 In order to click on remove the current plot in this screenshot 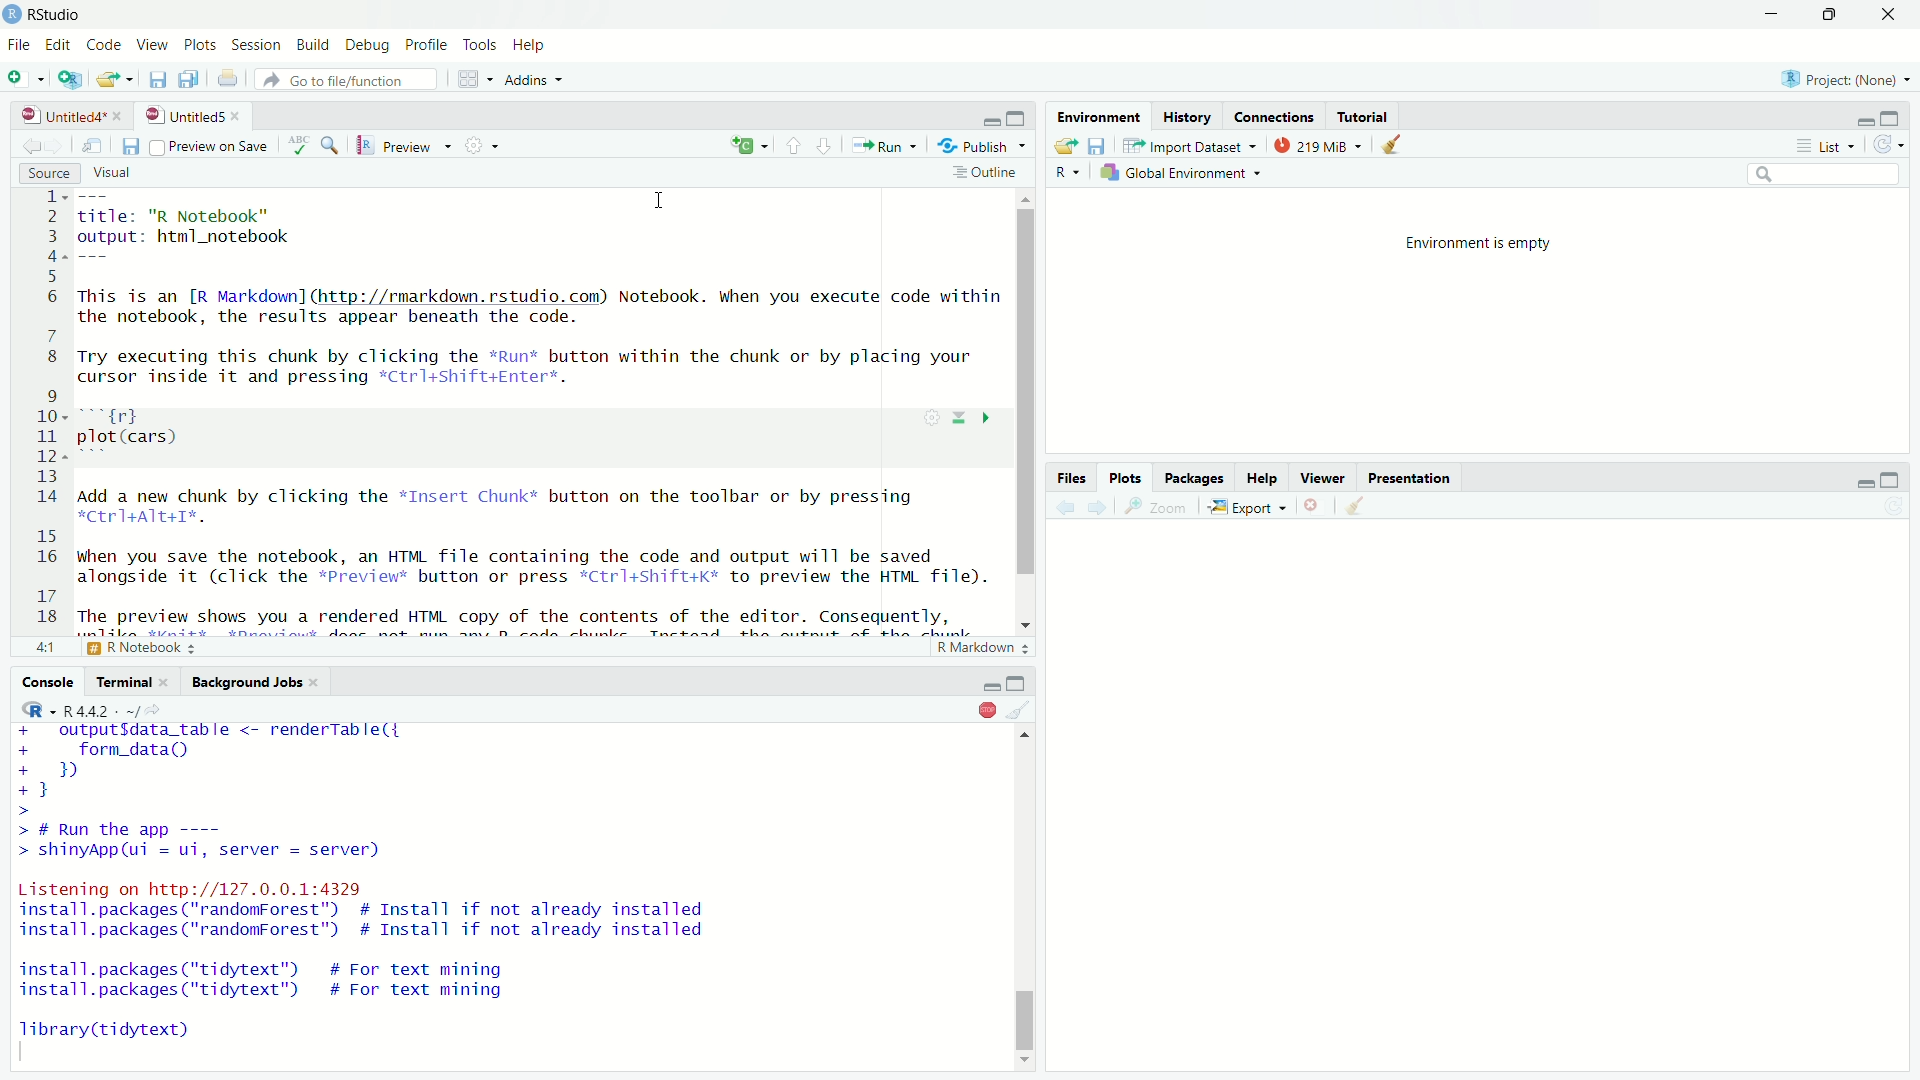, I will do `click(1316, 508)`.